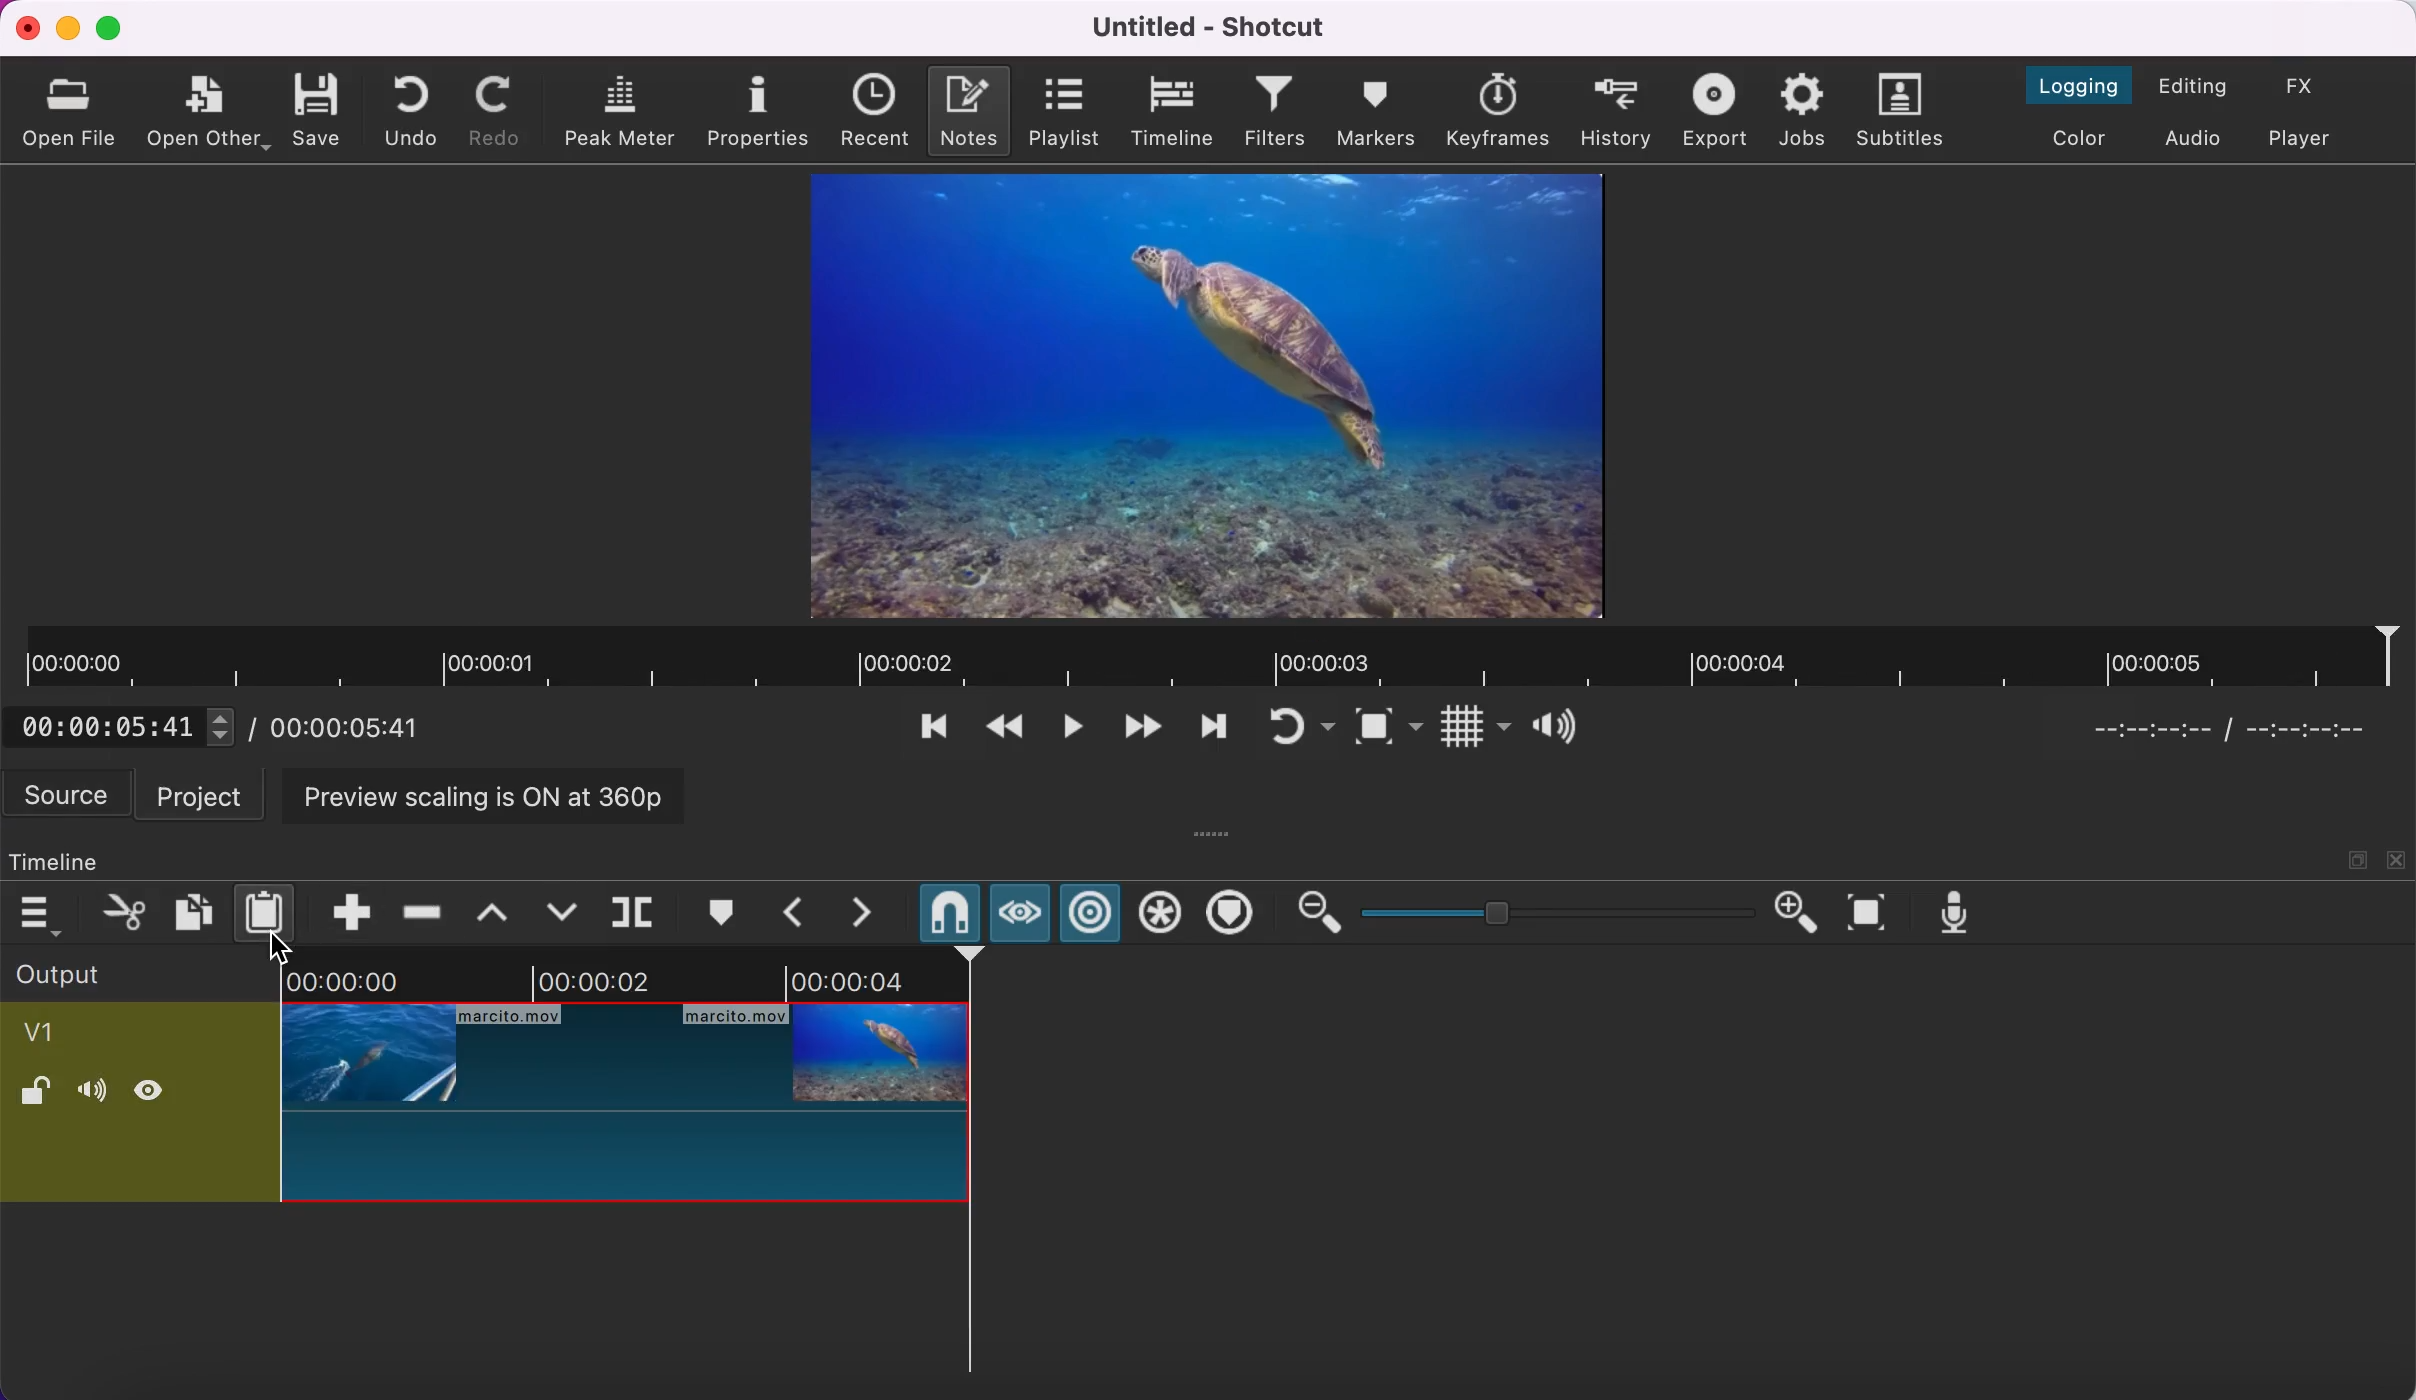 The height and width of the screenshot is (1400, 2416). What do you see at coordinates (866, 914) in the screenshot?
I see `next marker` at bounding box center [866, 914].